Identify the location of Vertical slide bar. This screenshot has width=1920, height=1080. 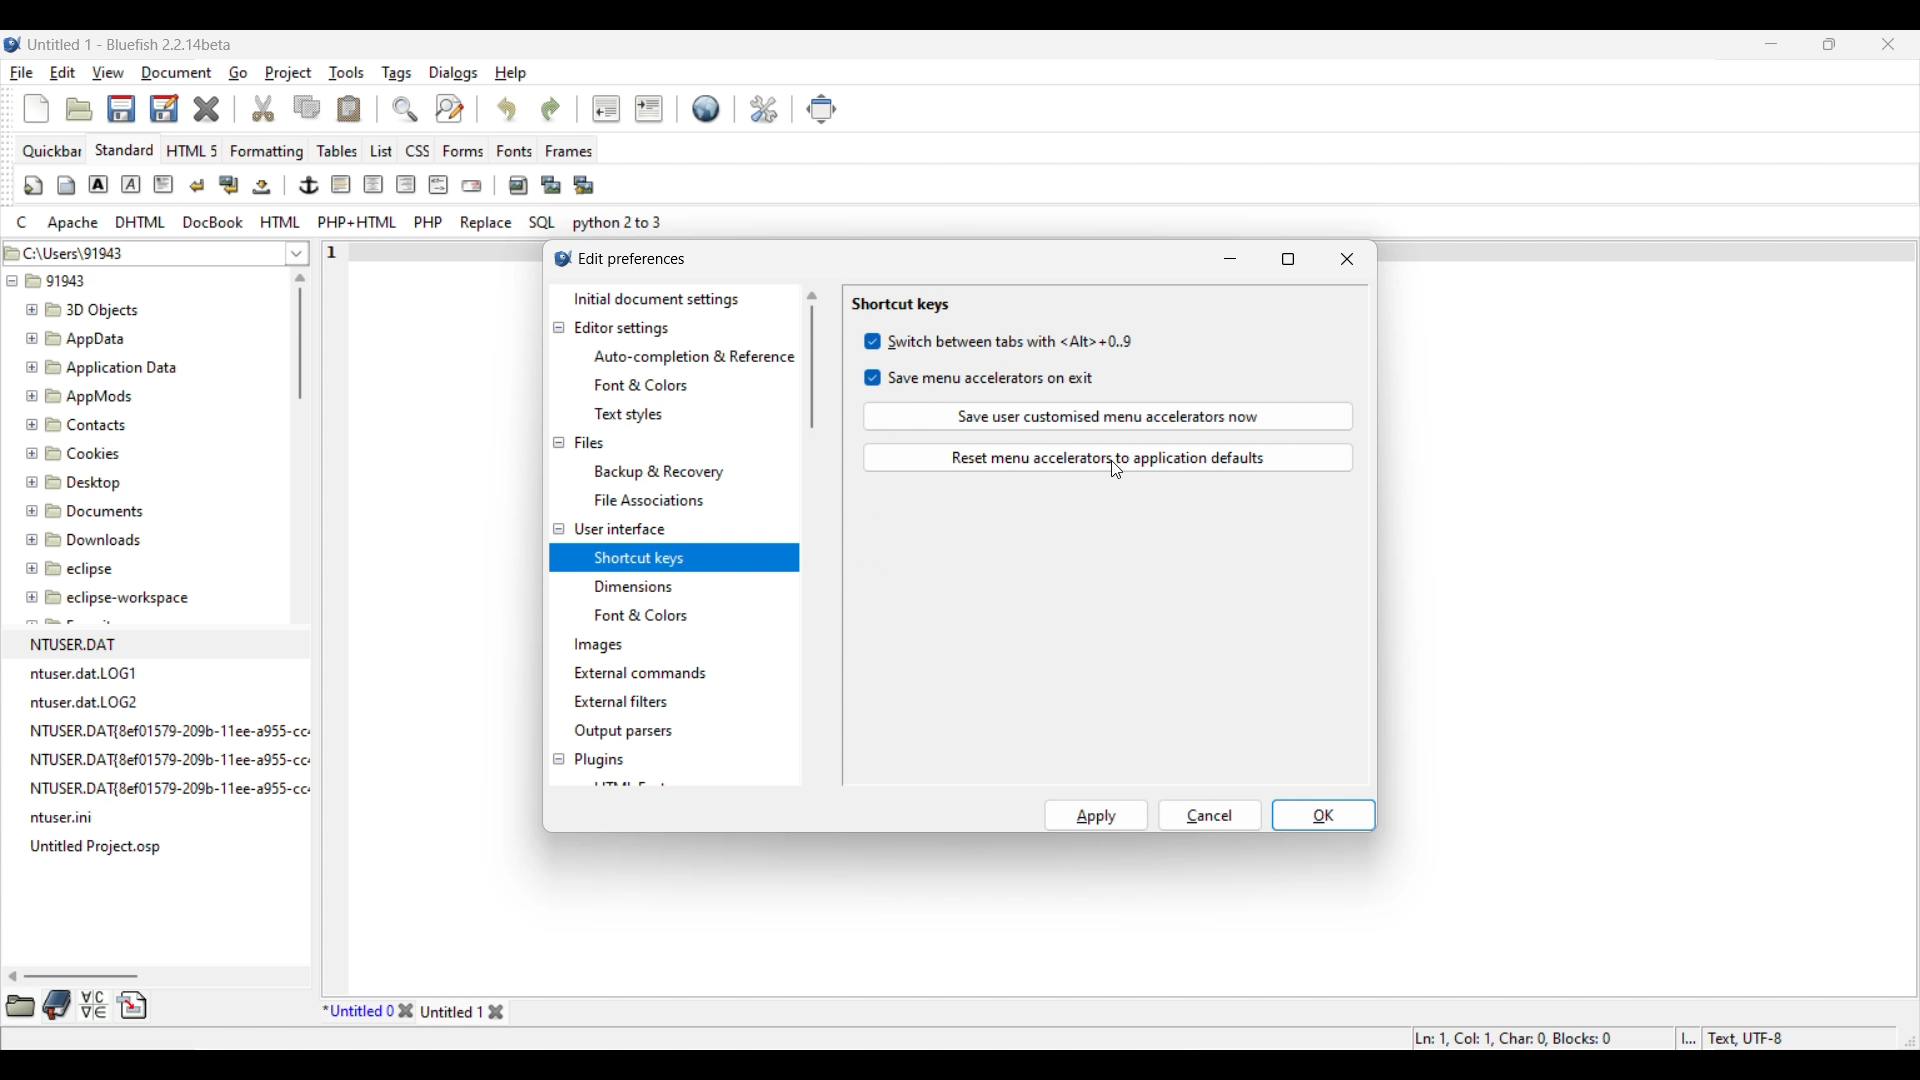
(300, 336).